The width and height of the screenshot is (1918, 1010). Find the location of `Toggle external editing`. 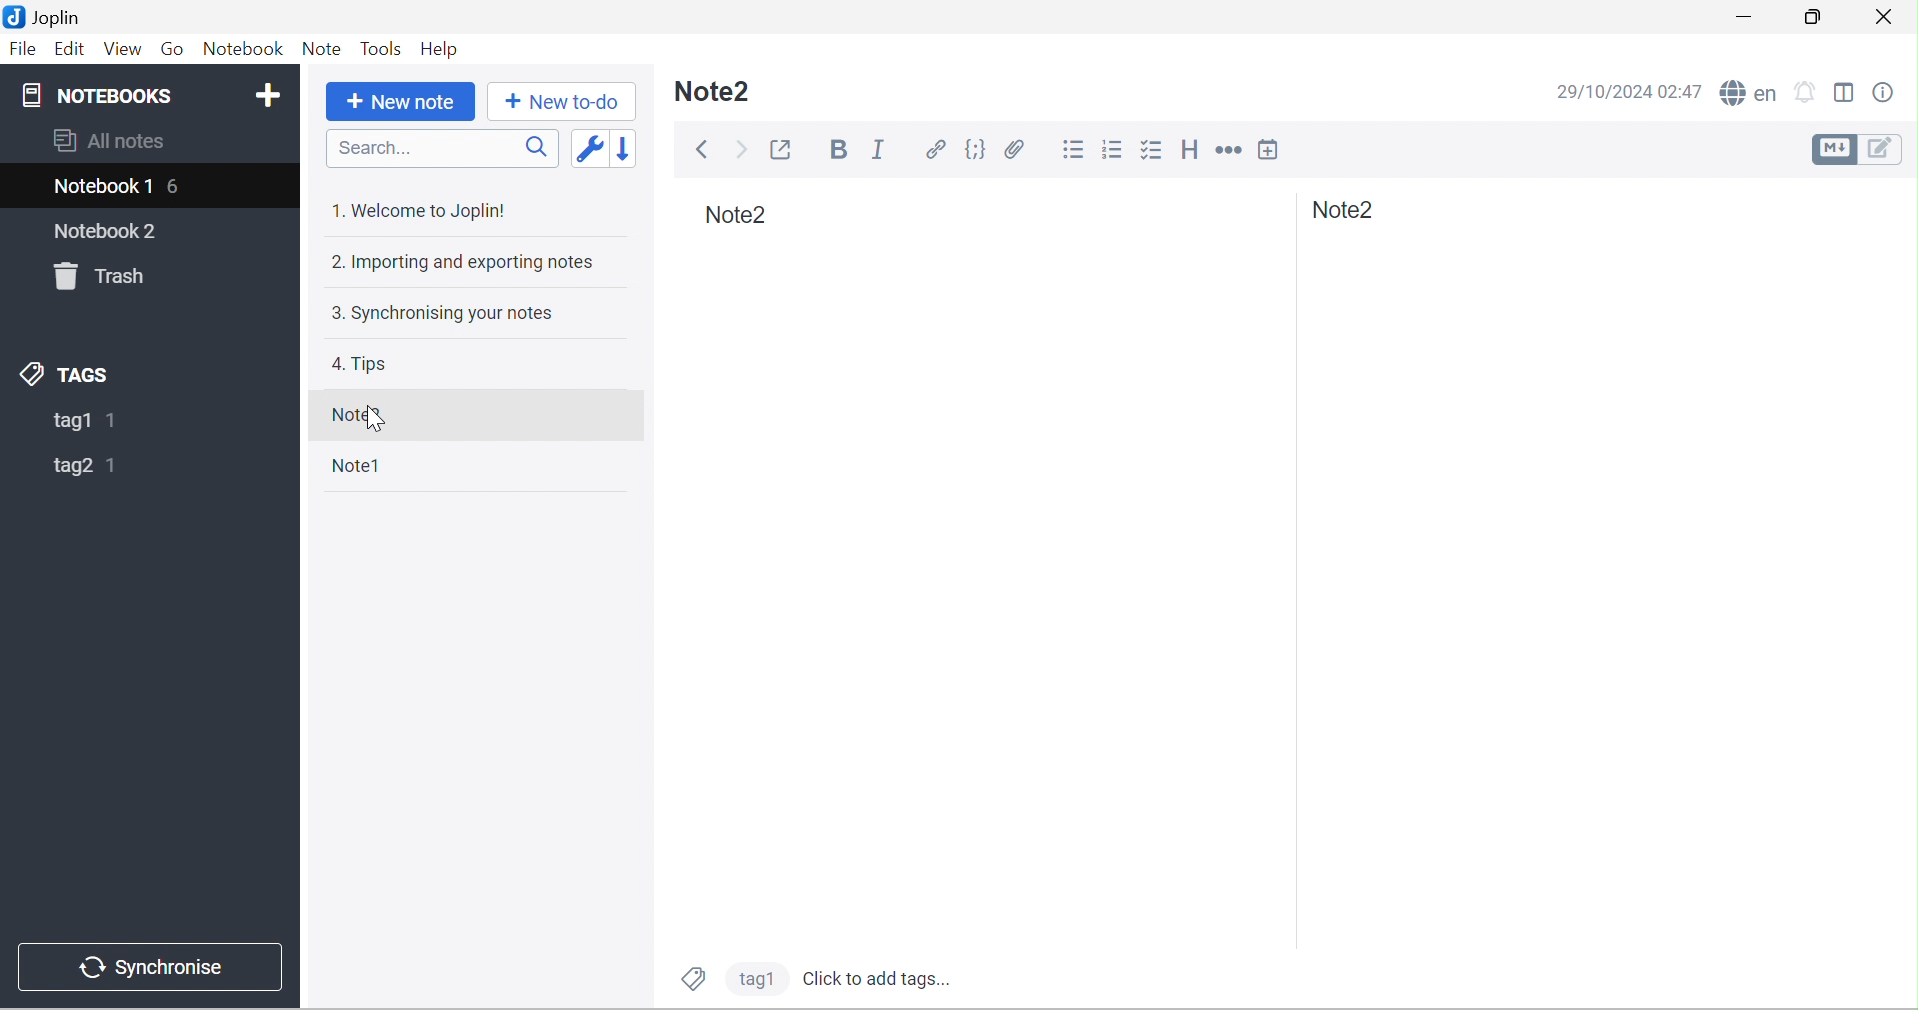

Toggle external editing is located at coordinates (782, 149).